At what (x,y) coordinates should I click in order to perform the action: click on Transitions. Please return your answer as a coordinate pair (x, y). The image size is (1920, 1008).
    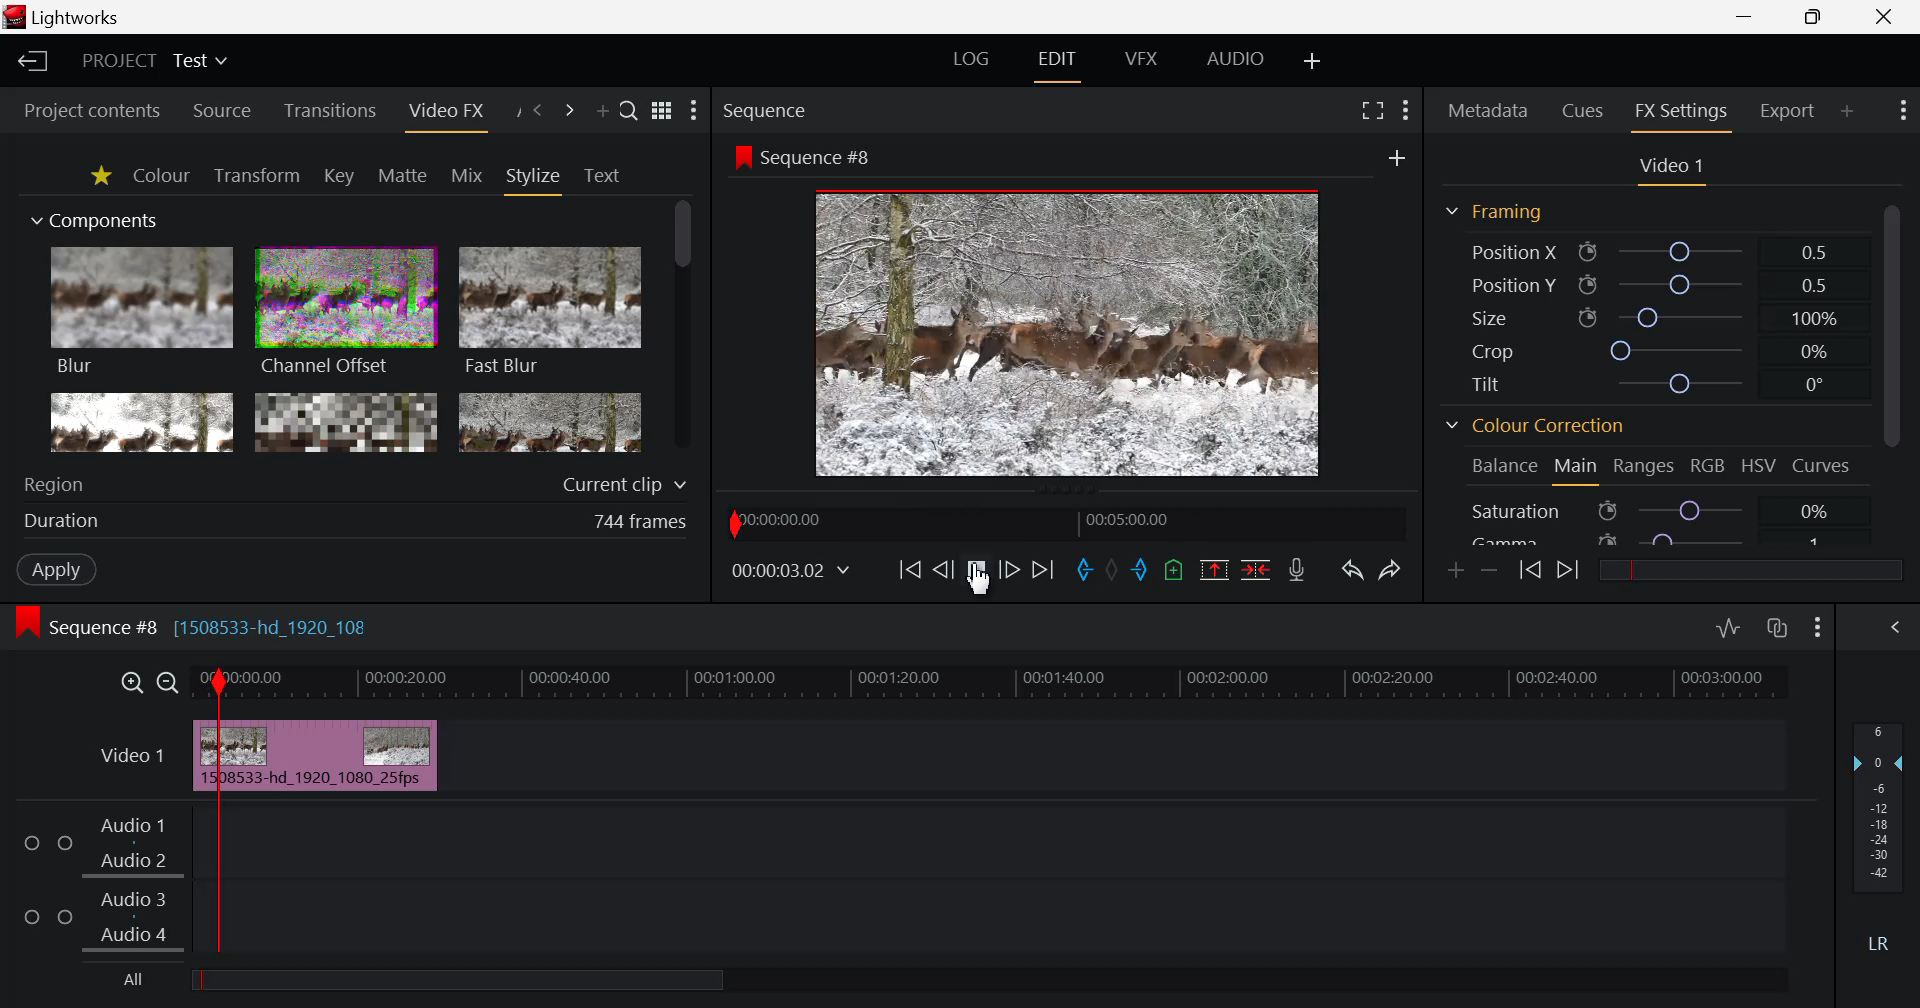
    Looking at the image, I should click on (329, 112).